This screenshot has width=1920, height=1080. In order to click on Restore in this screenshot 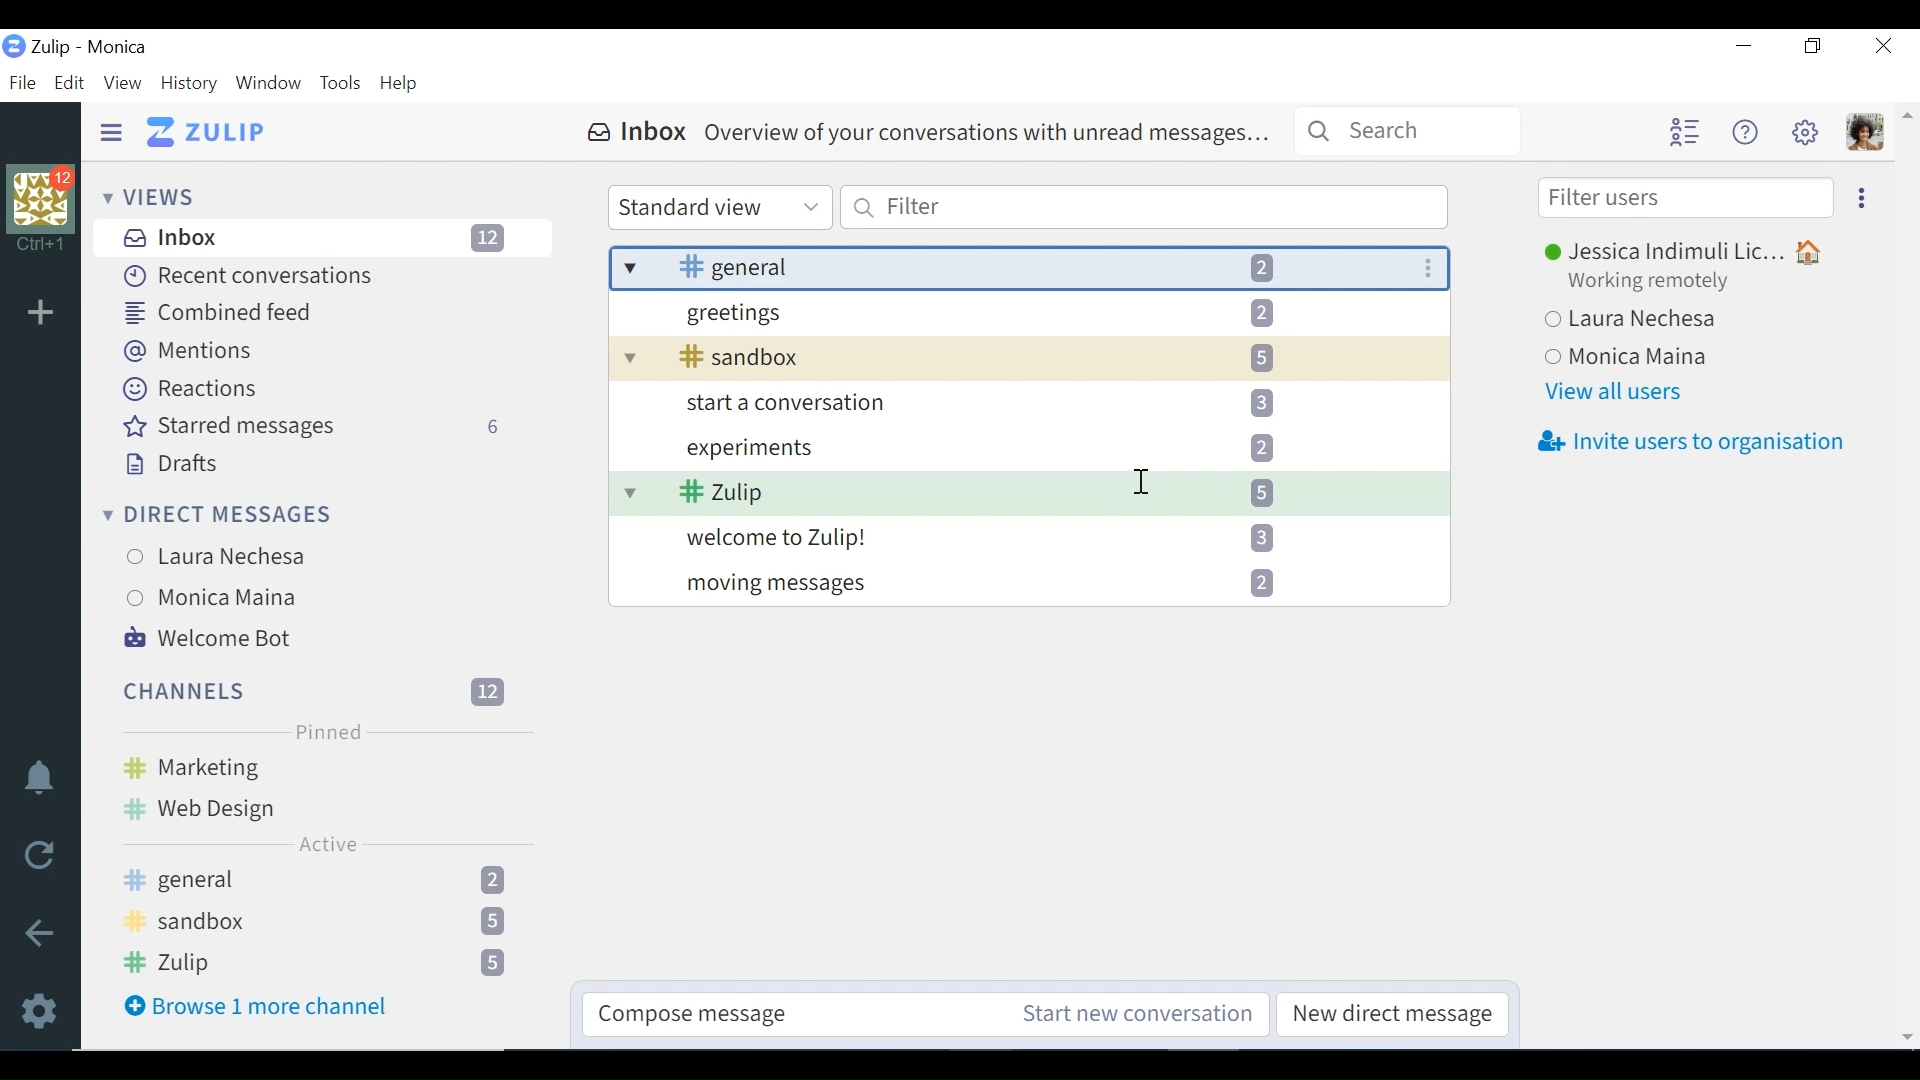, I will do `click(1811, 45)`.